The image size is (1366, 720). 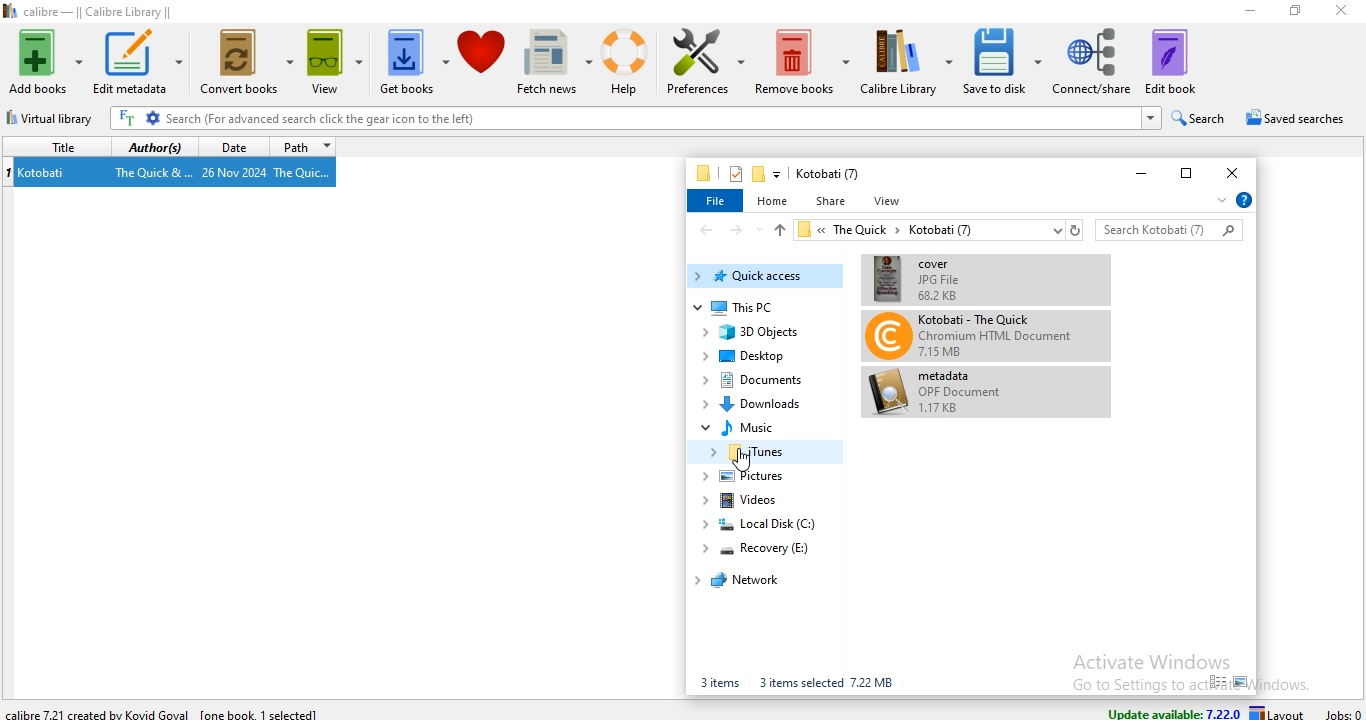 What do you see at coordinates (802, 60) in the screenshot?
I see `remove books` at bounding box center [802, 60].